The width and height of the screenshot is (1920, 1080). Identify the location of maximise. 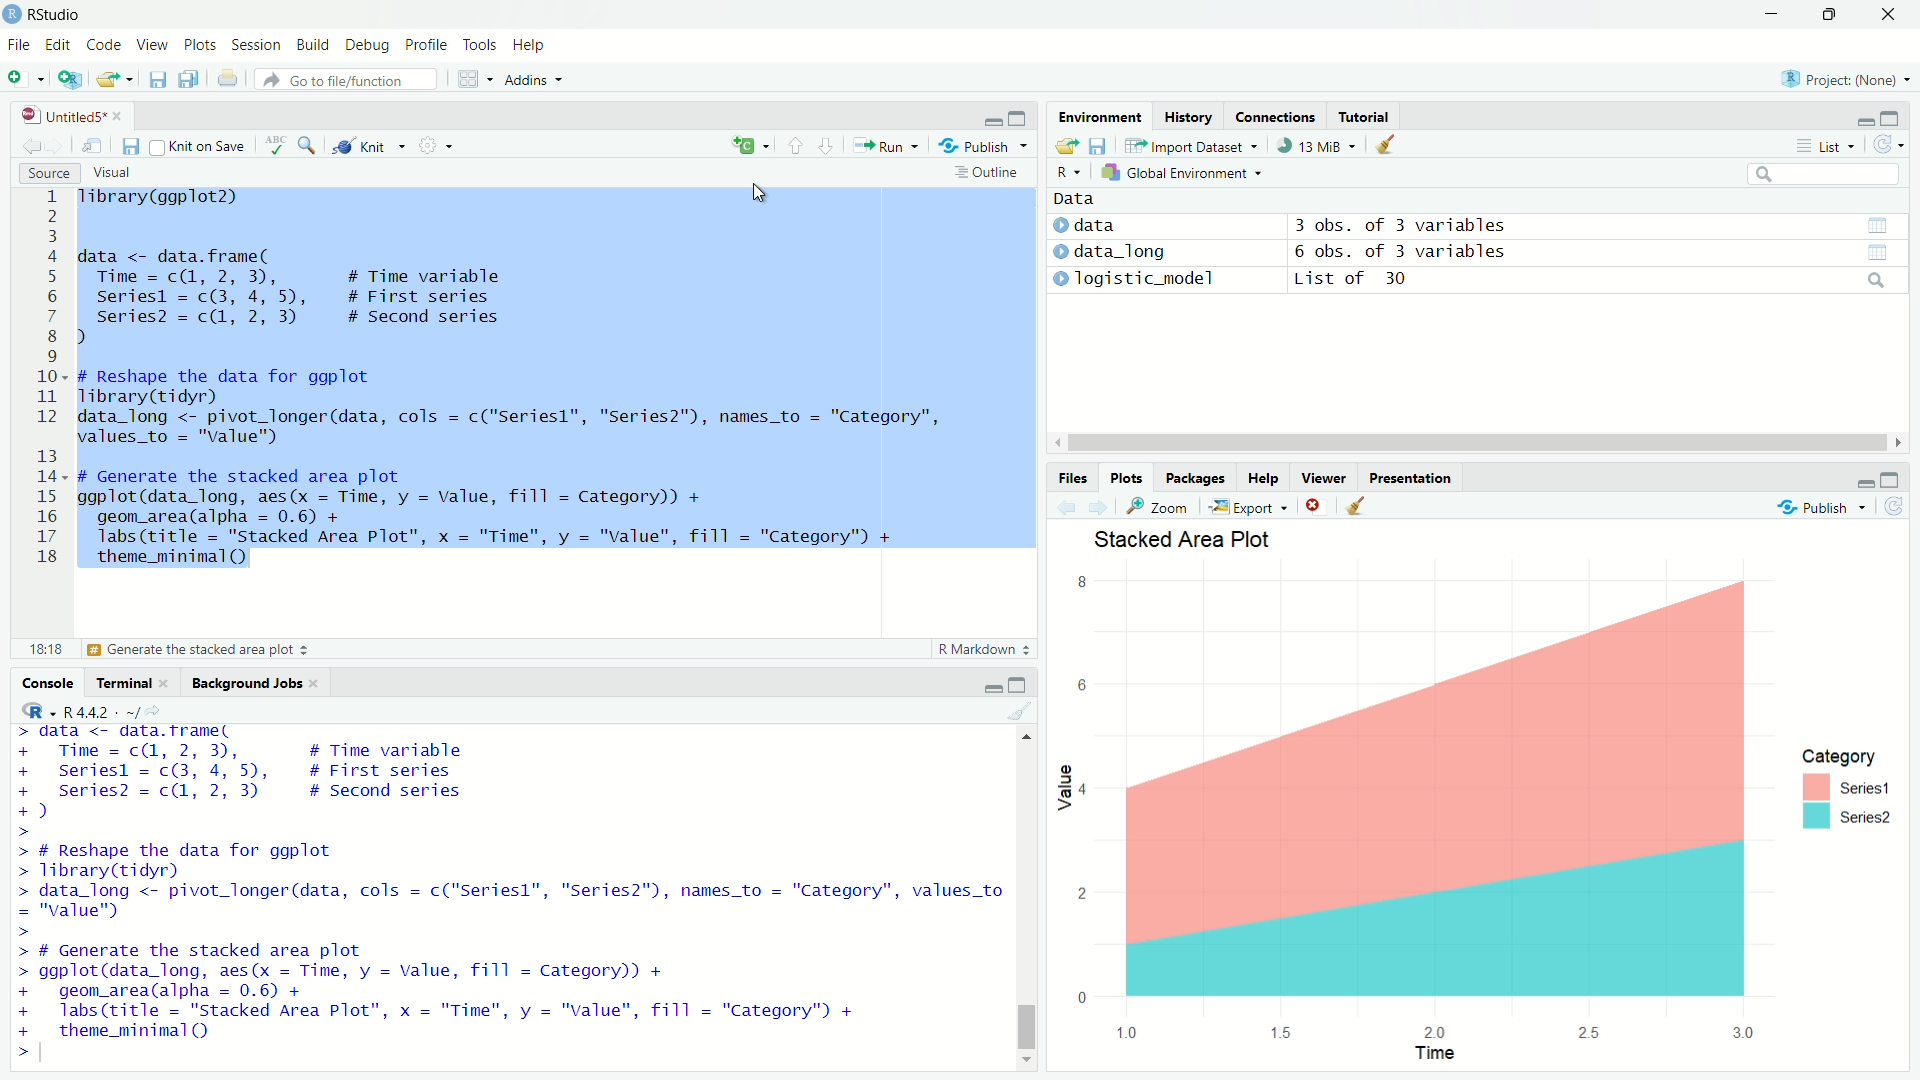
(1837, 16).